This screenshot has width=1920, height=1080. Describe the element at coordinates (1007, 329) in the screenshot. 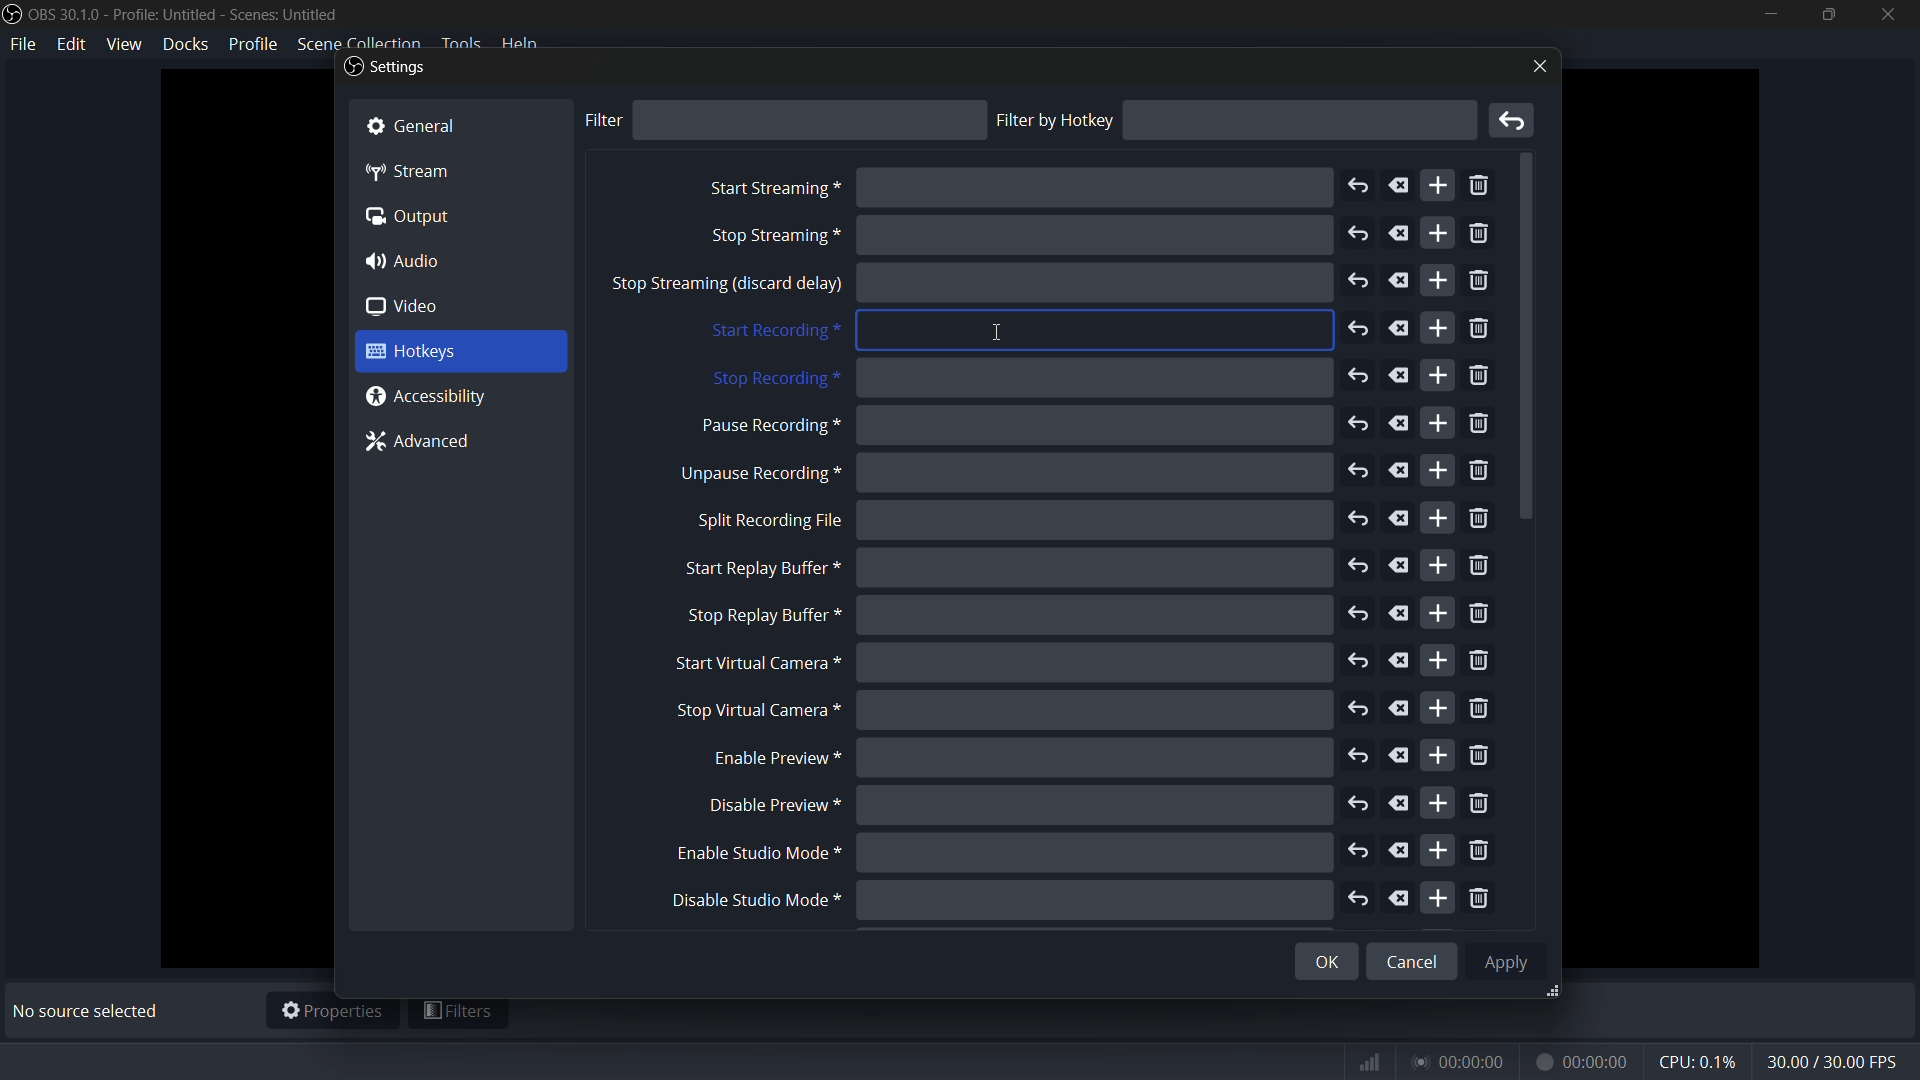

I see `Icursor` at that location.